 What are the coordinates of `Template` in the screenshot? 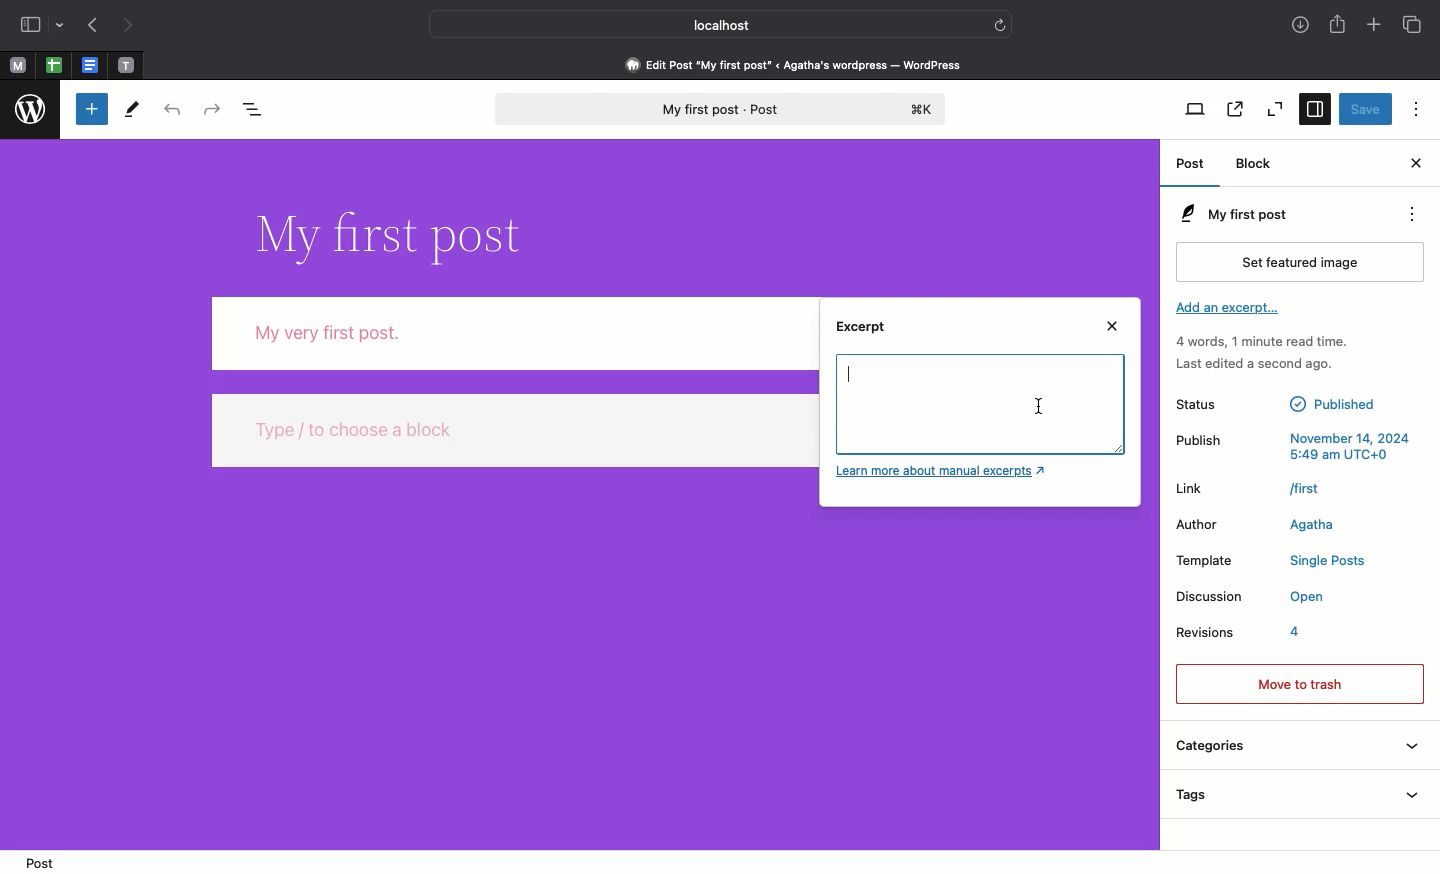 It's located at (1271, 562).